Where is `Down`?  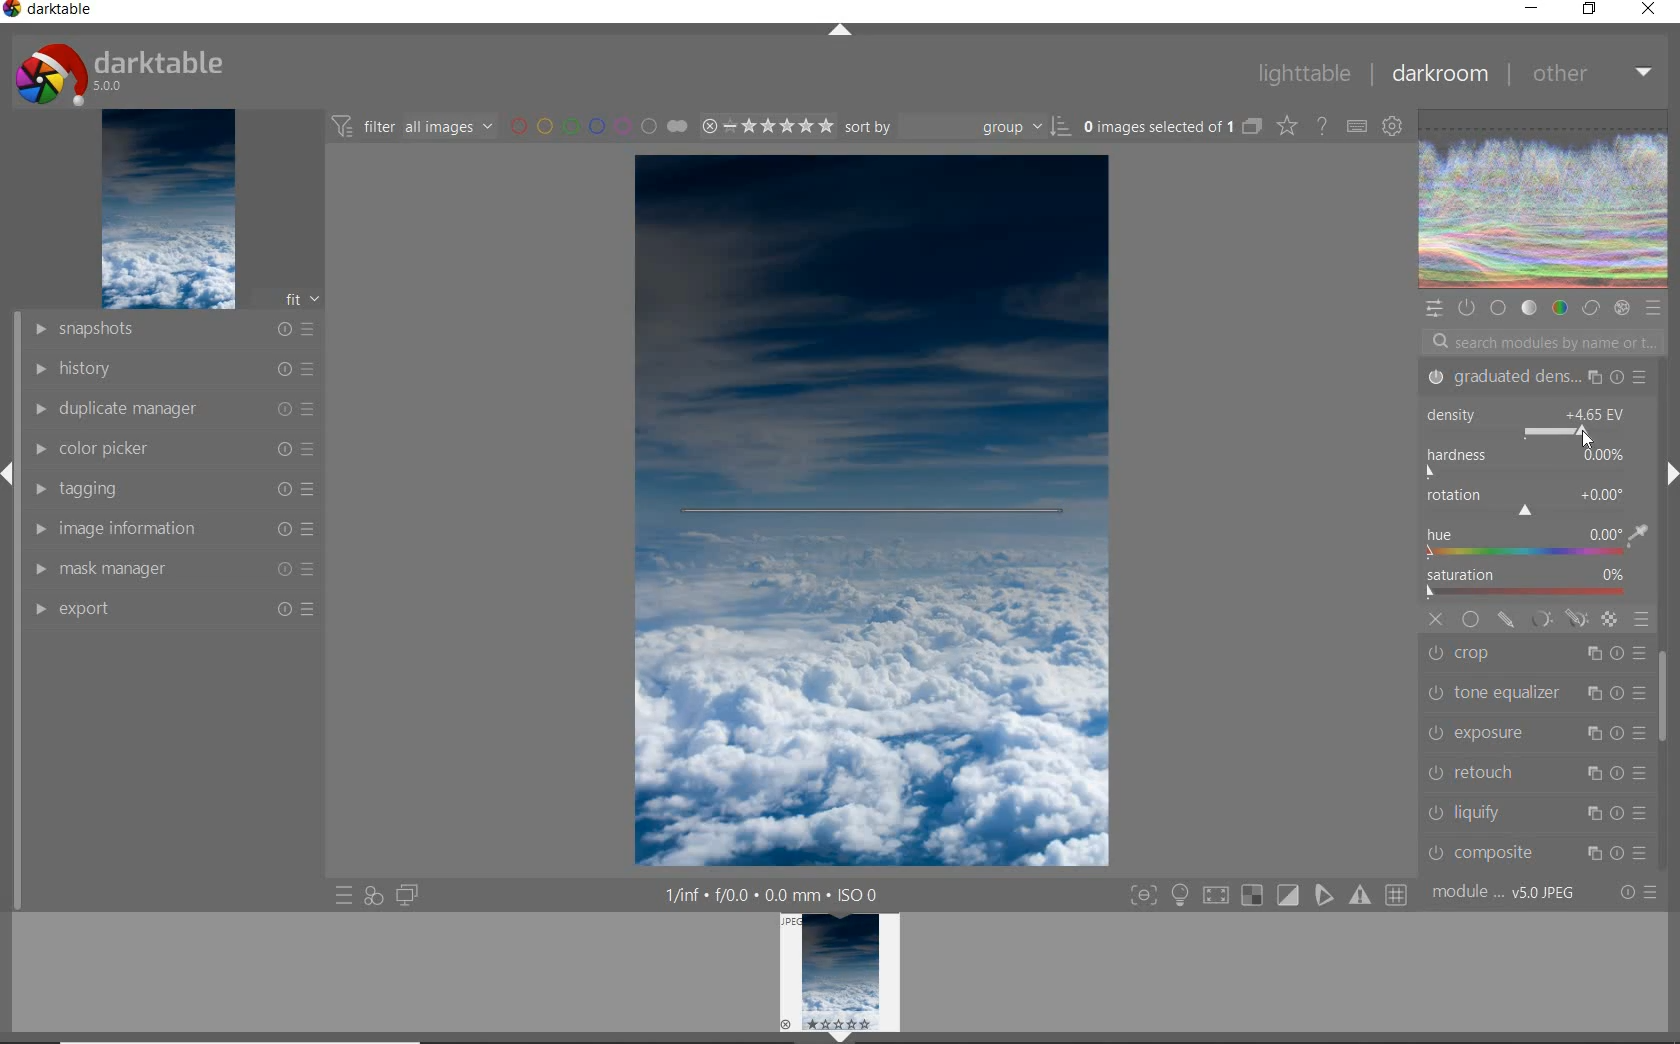 Down is located at coordinates (841, 1037).